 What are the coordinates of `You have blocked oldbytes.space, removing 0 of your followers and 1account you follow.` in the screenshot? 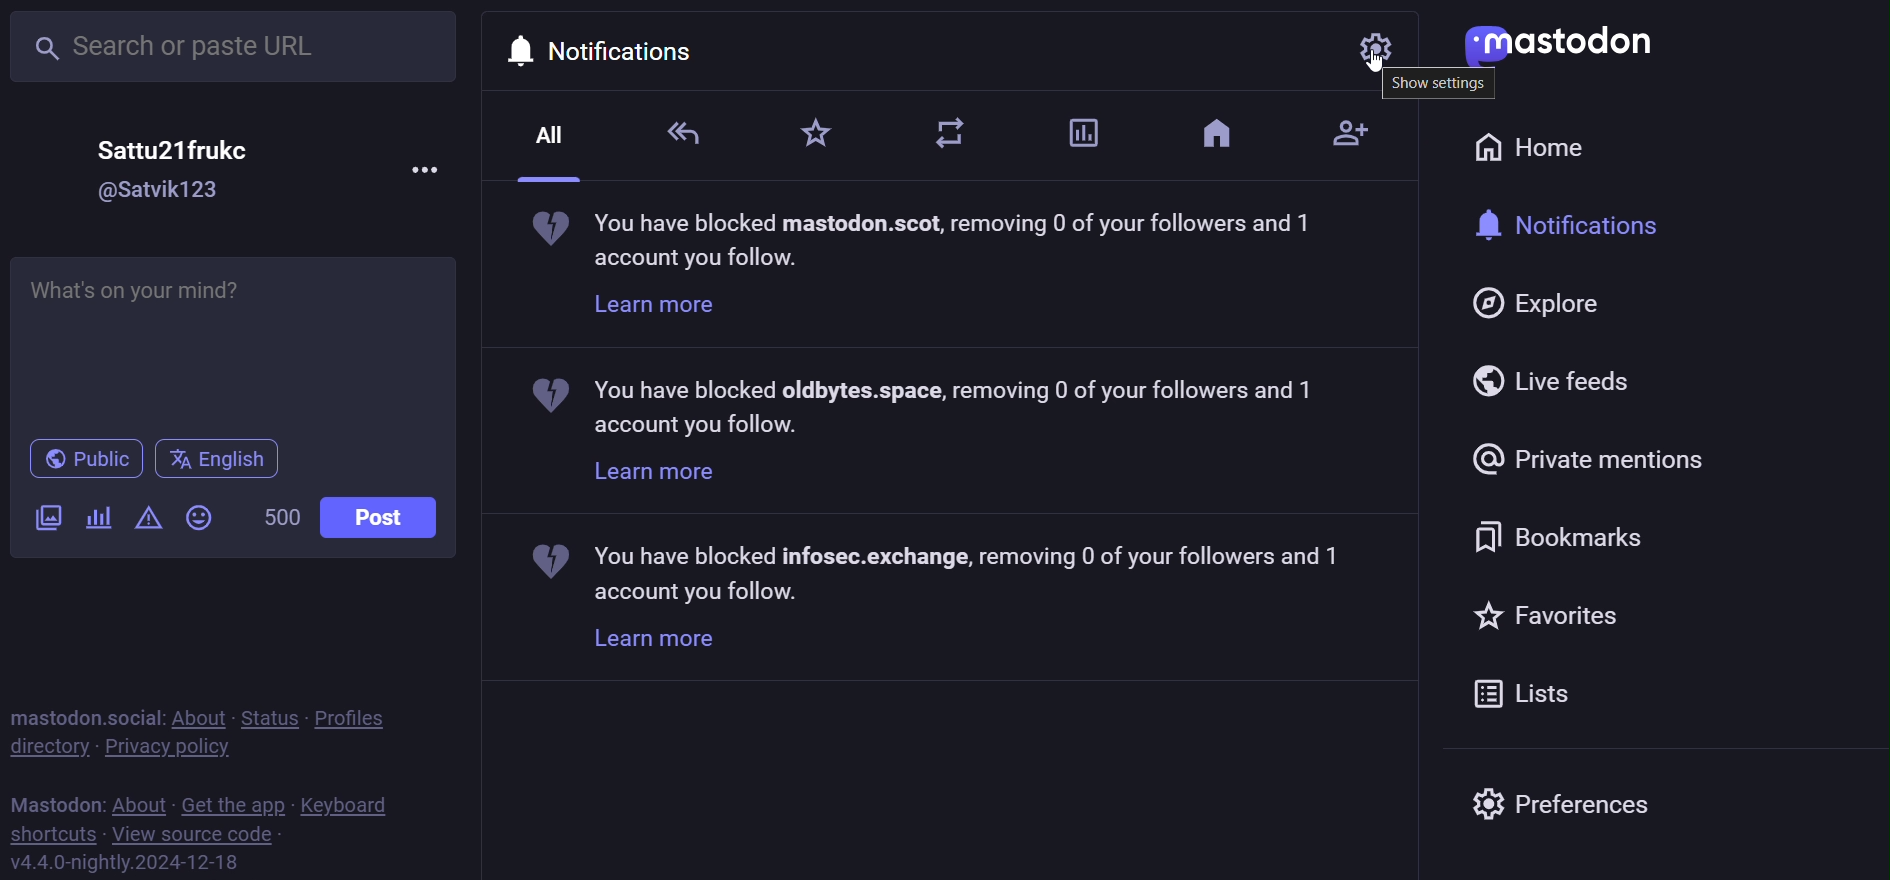 It's located at (939, 405).